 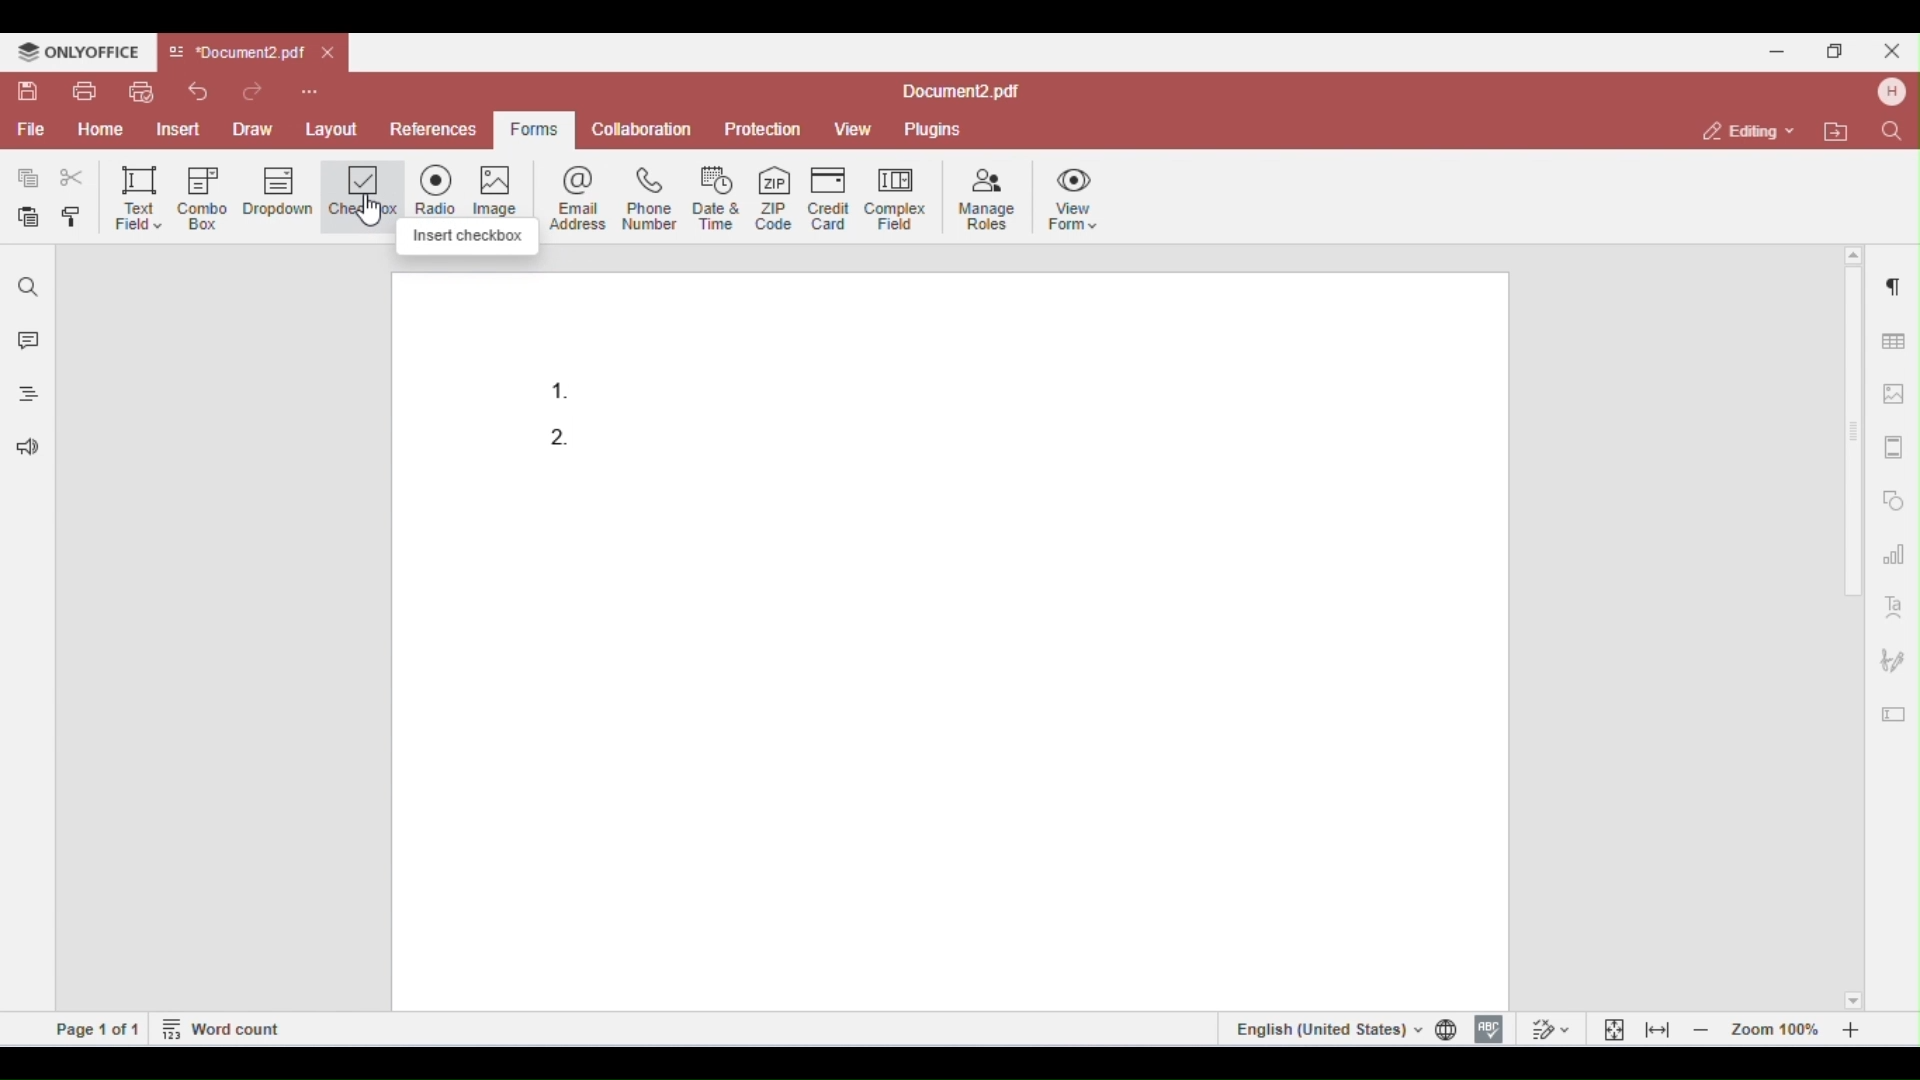 What do you see at coordinates (1889, 92) in the screenshot?
I see `account` at bounding box center [1889, 92].